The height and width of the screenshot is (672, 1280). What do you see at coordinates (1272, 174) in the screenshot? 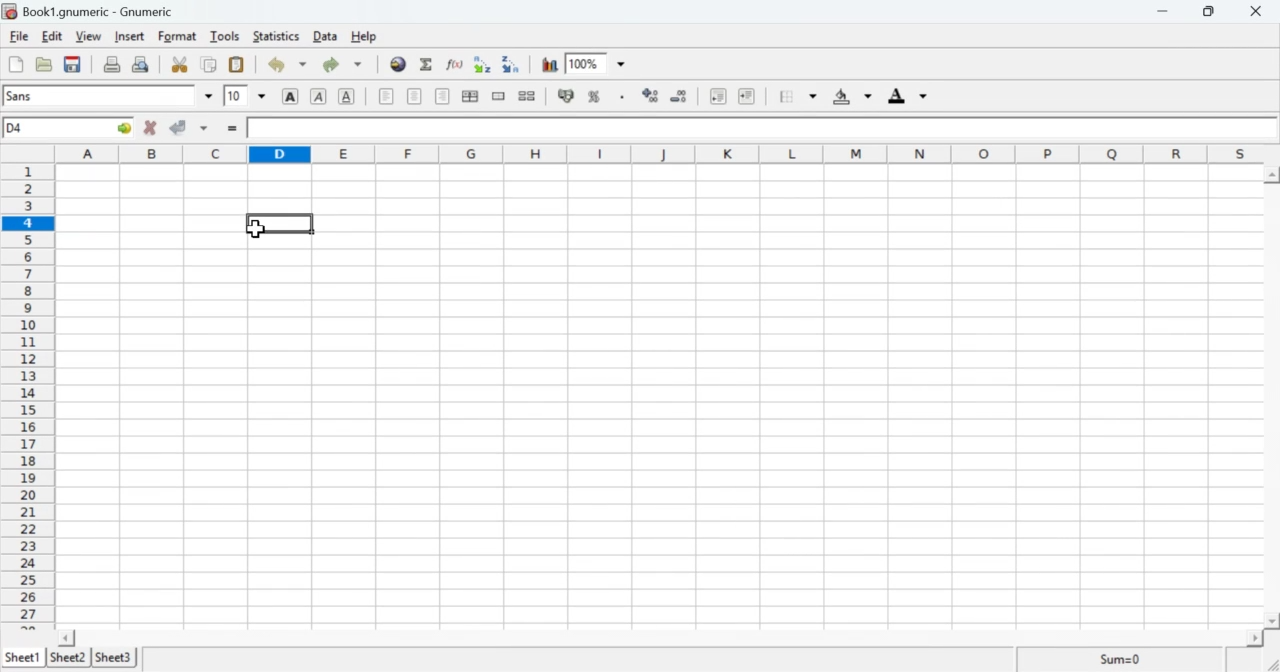
I see `scroll up` at bounding box center [1272, 174].